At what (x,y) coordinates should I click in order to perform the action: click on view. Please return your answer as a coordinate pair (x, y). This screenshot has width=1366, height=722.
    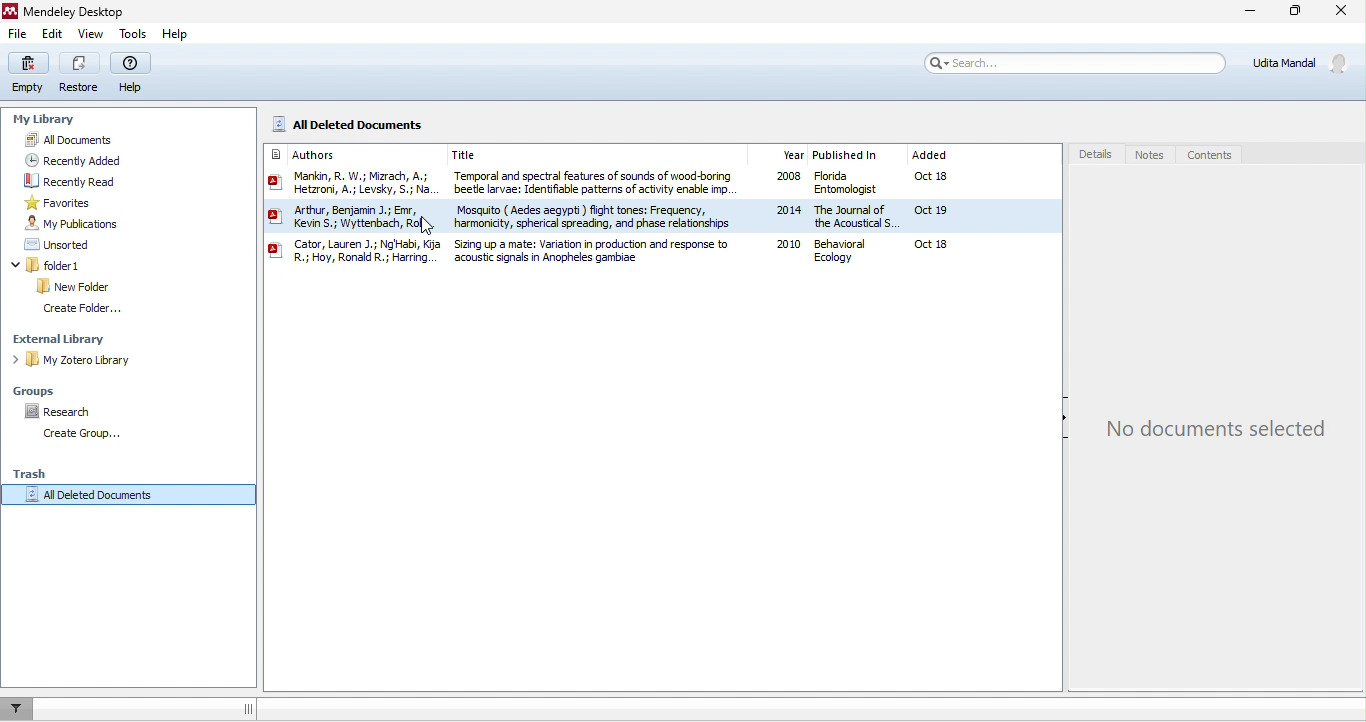
    Looking at the image, I should click on (90, 35).